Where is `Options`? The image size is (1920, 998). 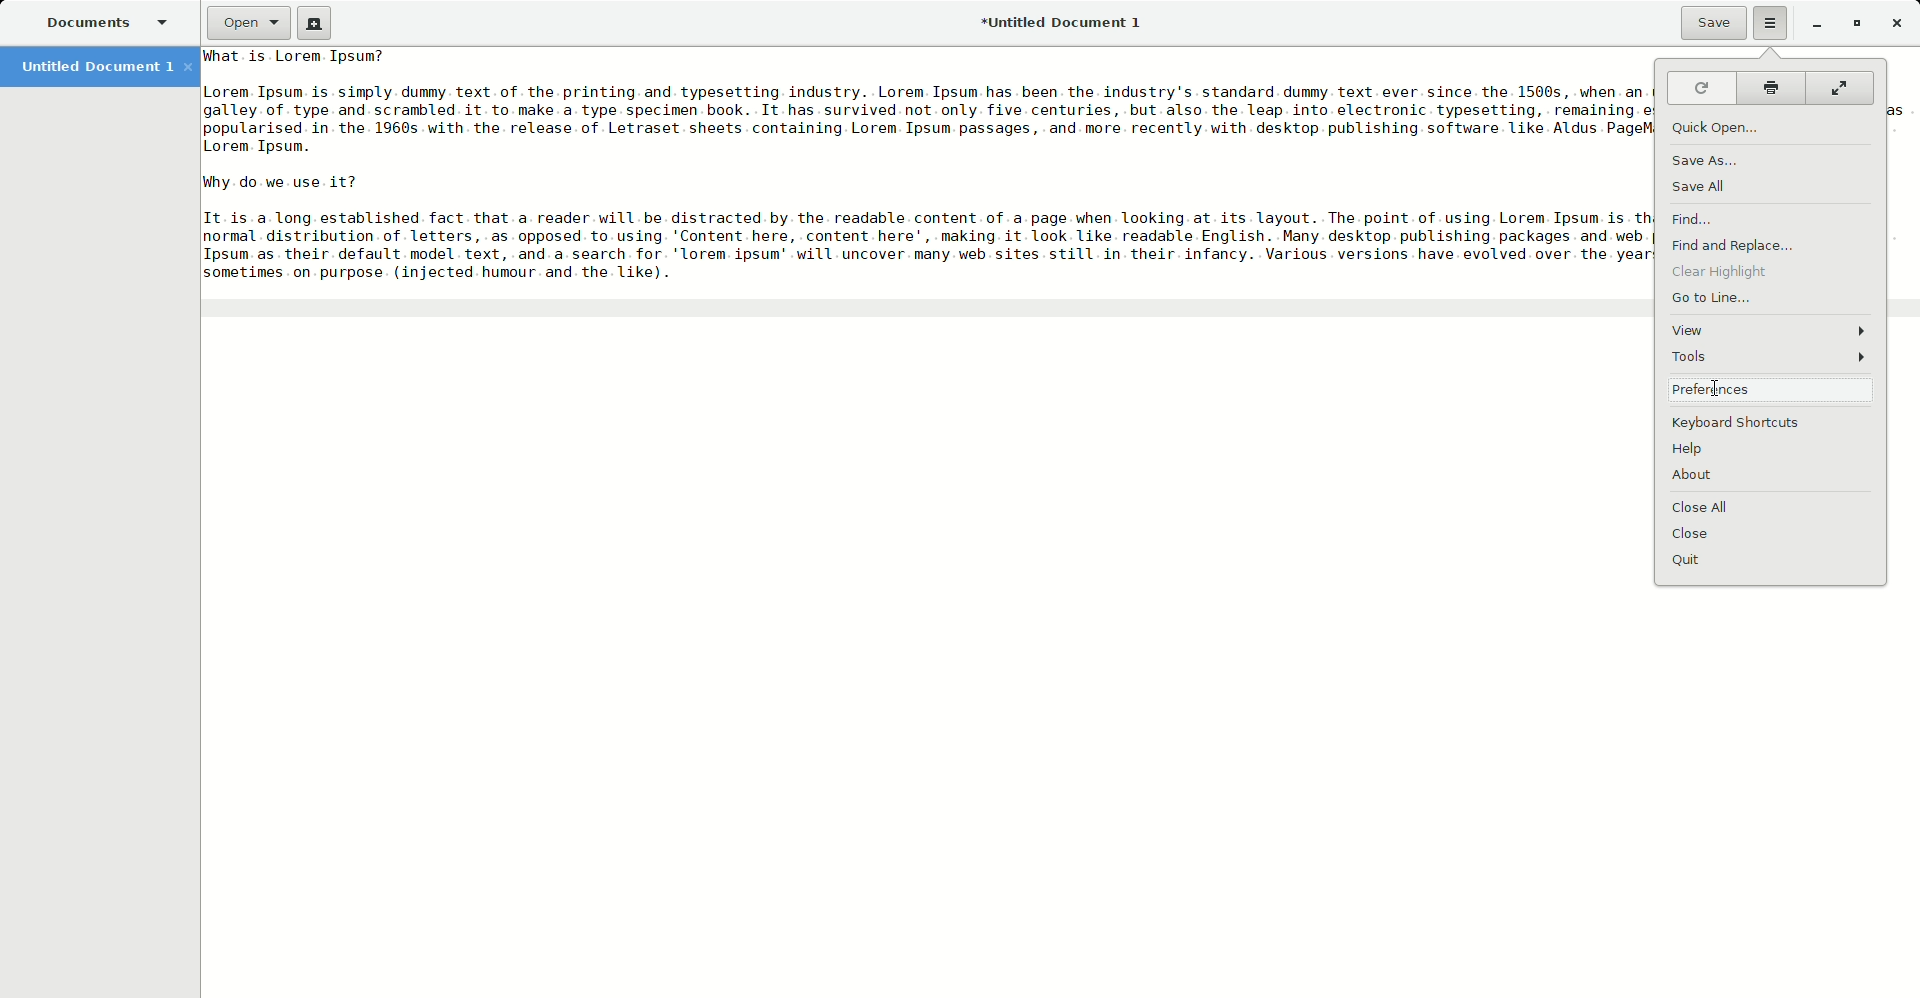
Options is located at coordinates (1770, 22).